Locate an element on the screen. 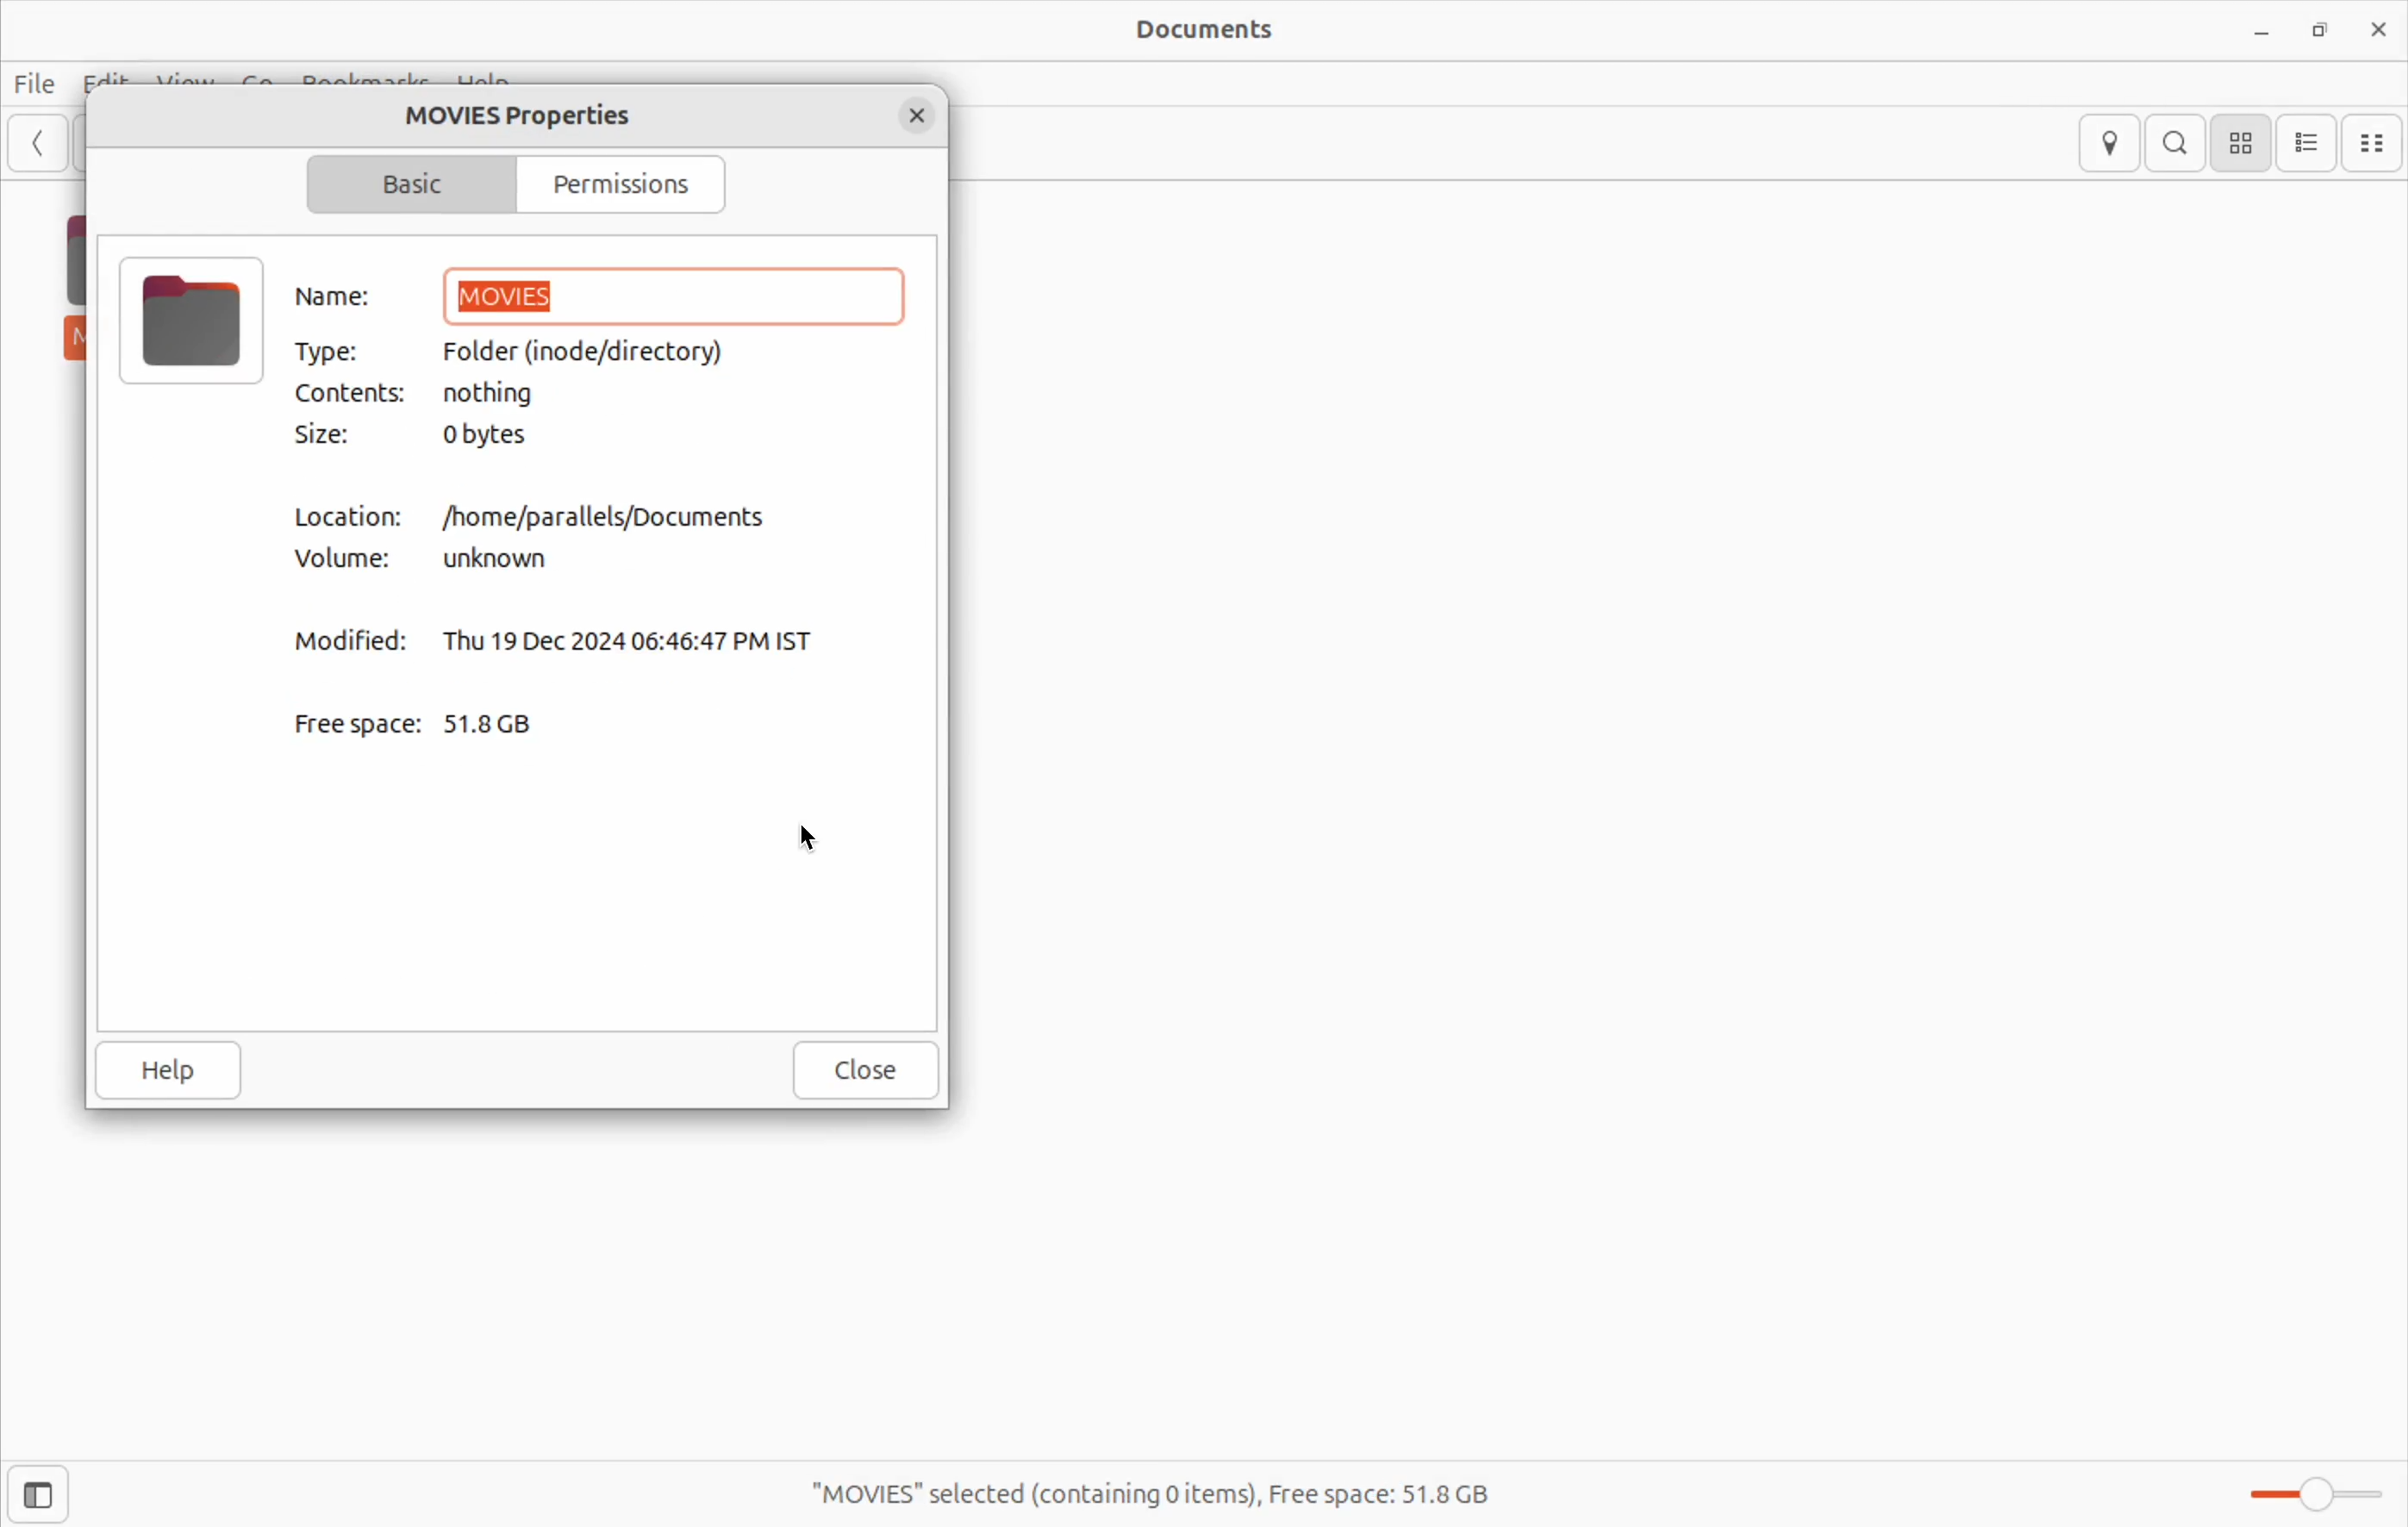 The image size is (2408, 1527). locations is located at coordinates (353, 518).